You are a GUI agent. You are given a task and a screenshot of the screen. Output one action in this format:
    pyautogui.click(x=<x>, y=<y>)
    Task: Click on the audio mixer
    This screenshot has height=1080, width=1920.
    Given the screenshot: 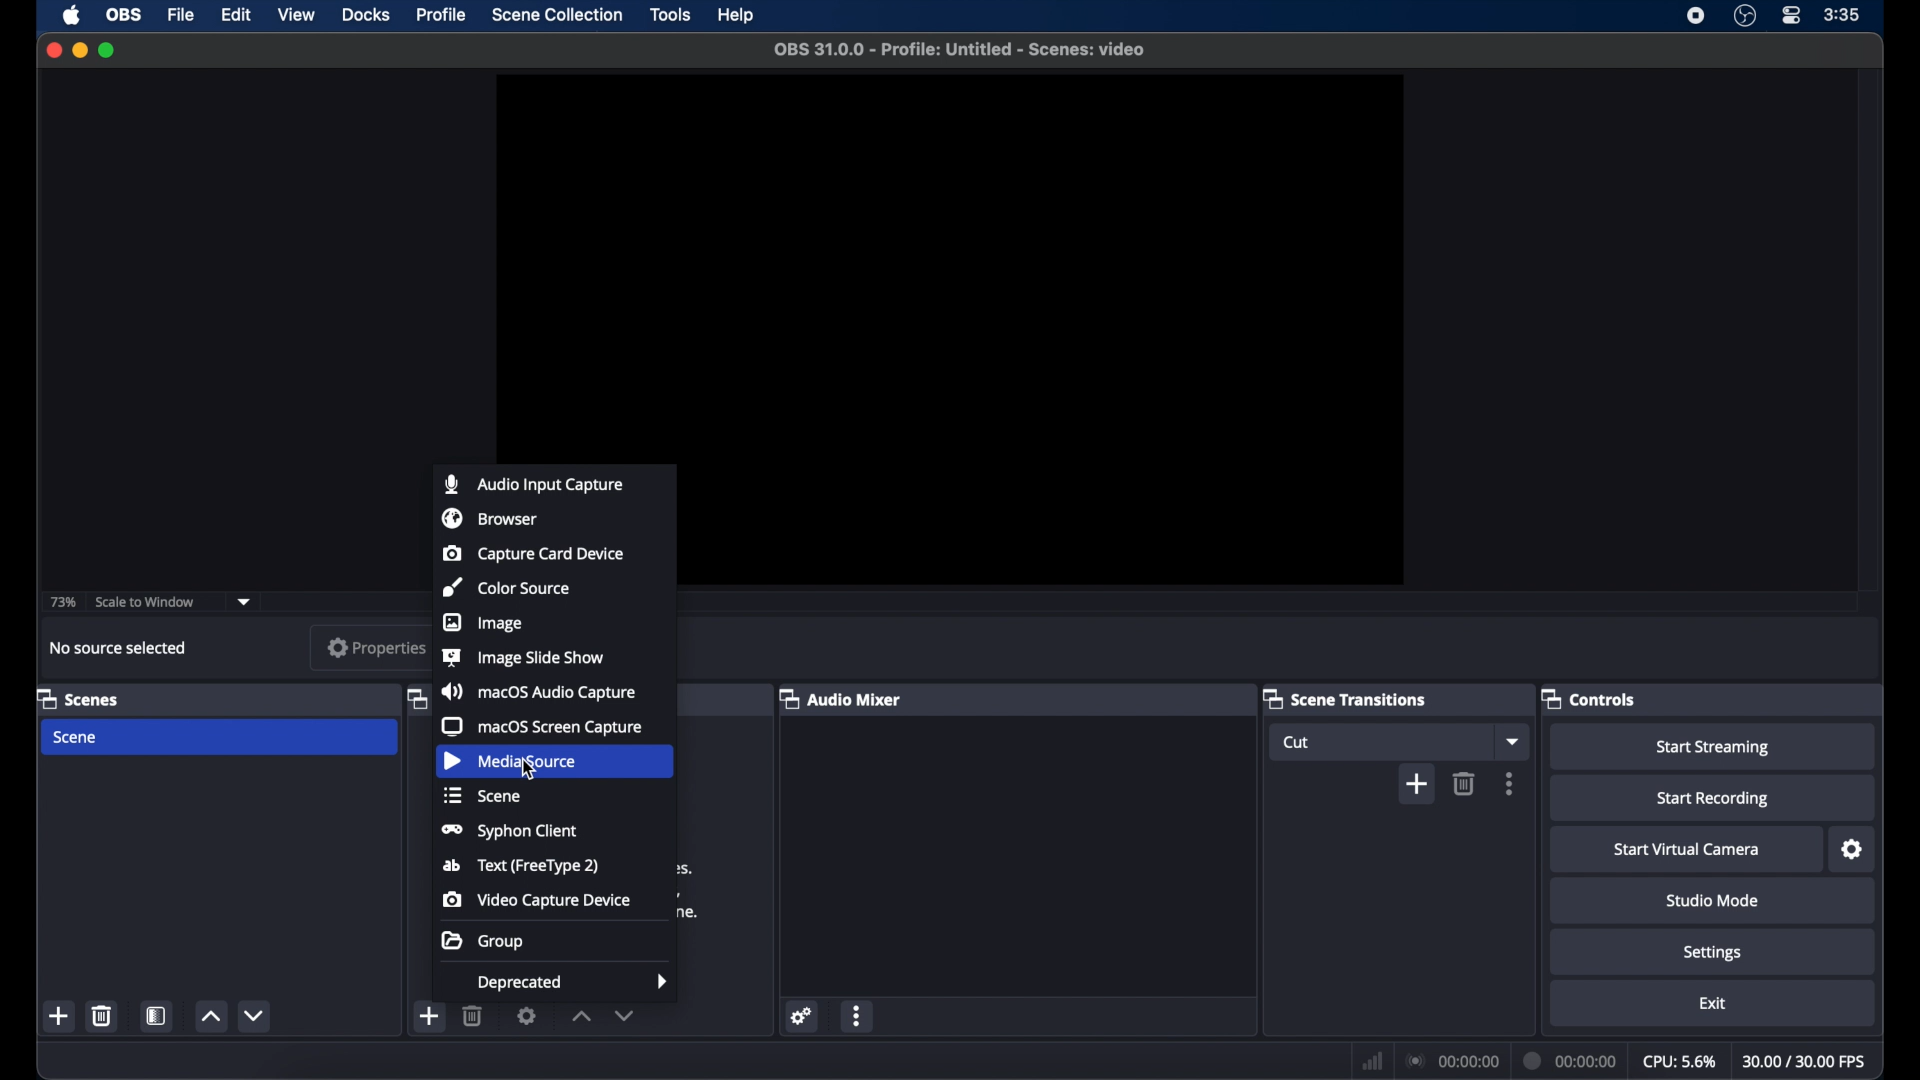 What is the action you would take?
    pyautogui.click(x=839, y=698)
    